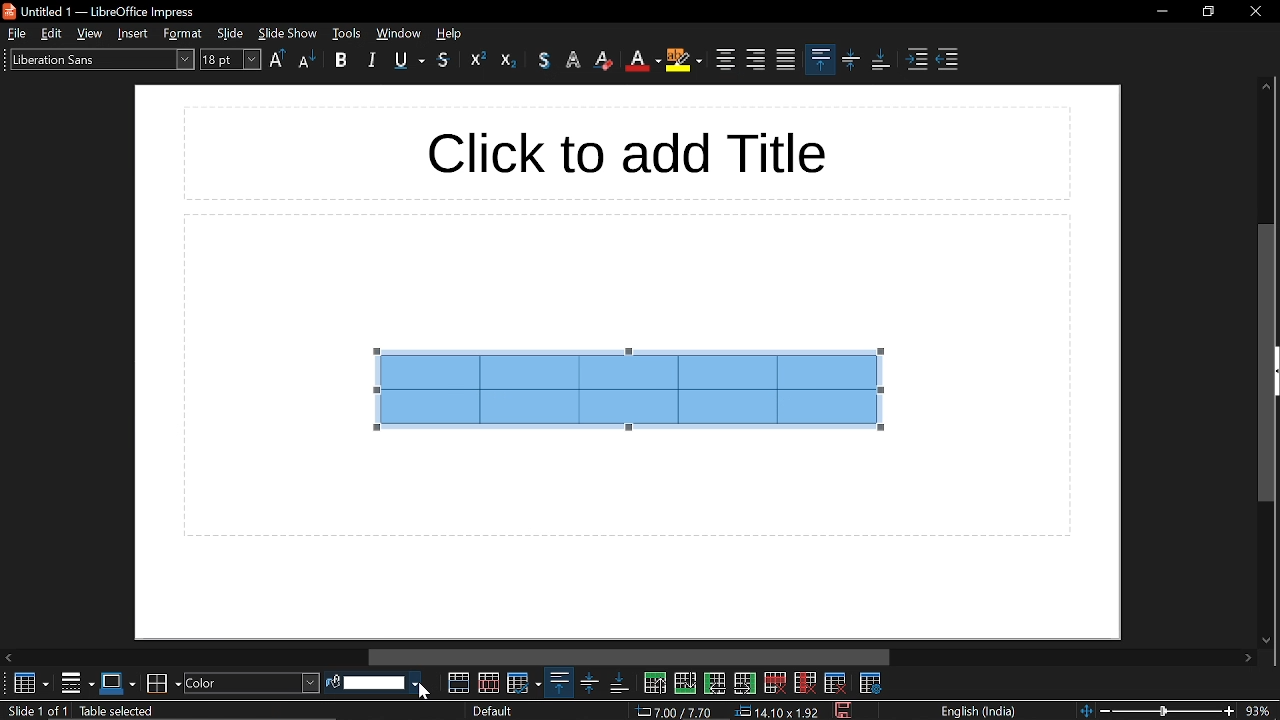 The height and width of the screenshot is (720, 1280). I want to click on center, so click(724, 57).